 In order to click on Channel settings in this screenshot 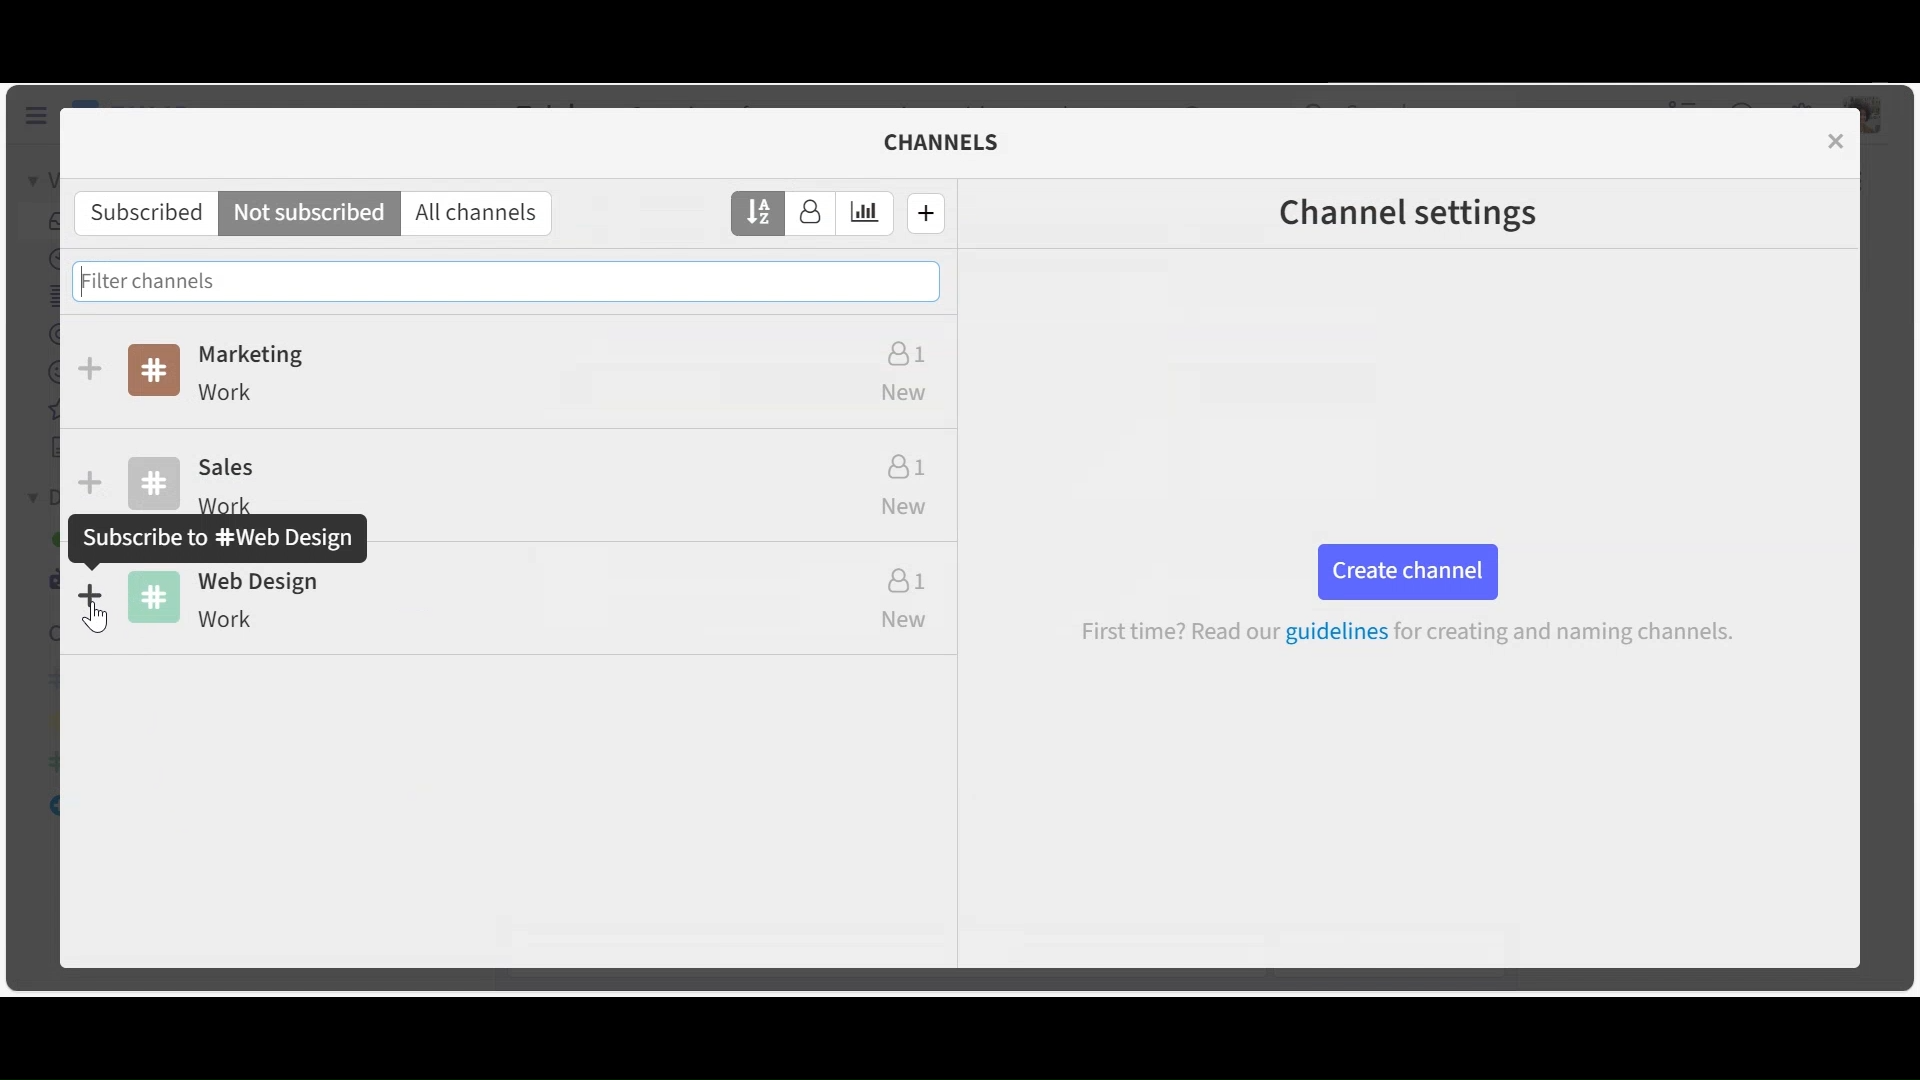, I will do `click(1421, 214)`.